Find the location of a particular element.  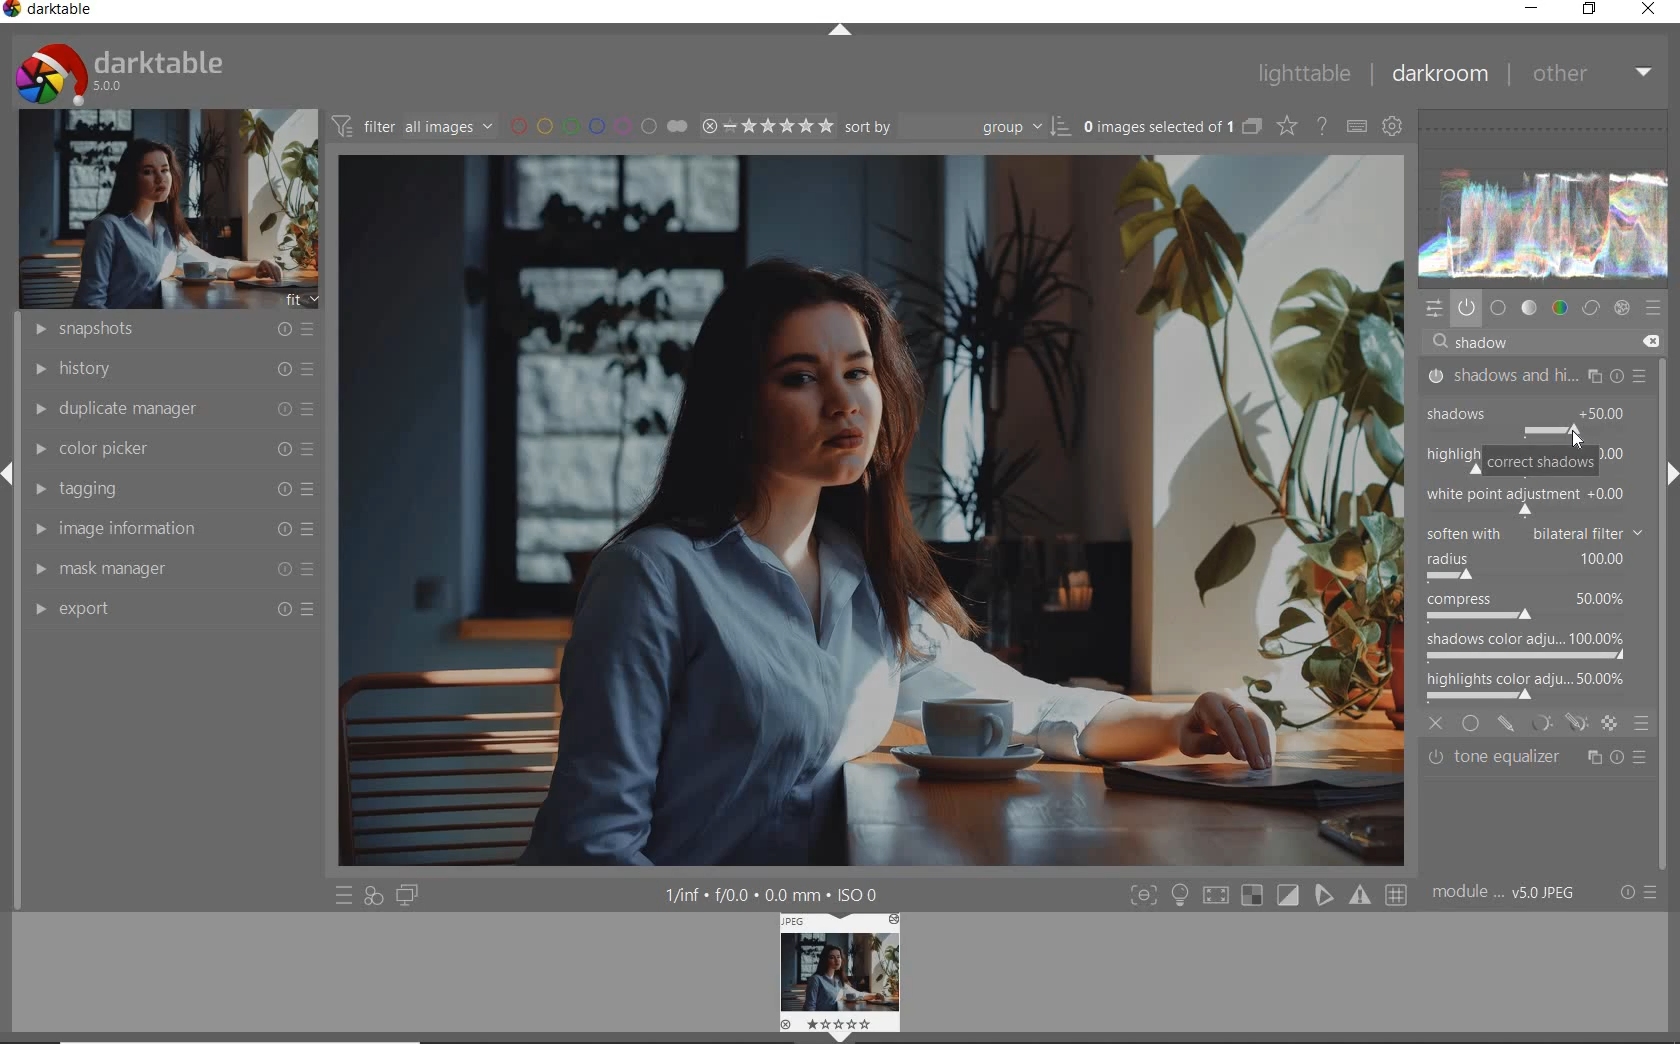

history is located at coordinates (169, 367).